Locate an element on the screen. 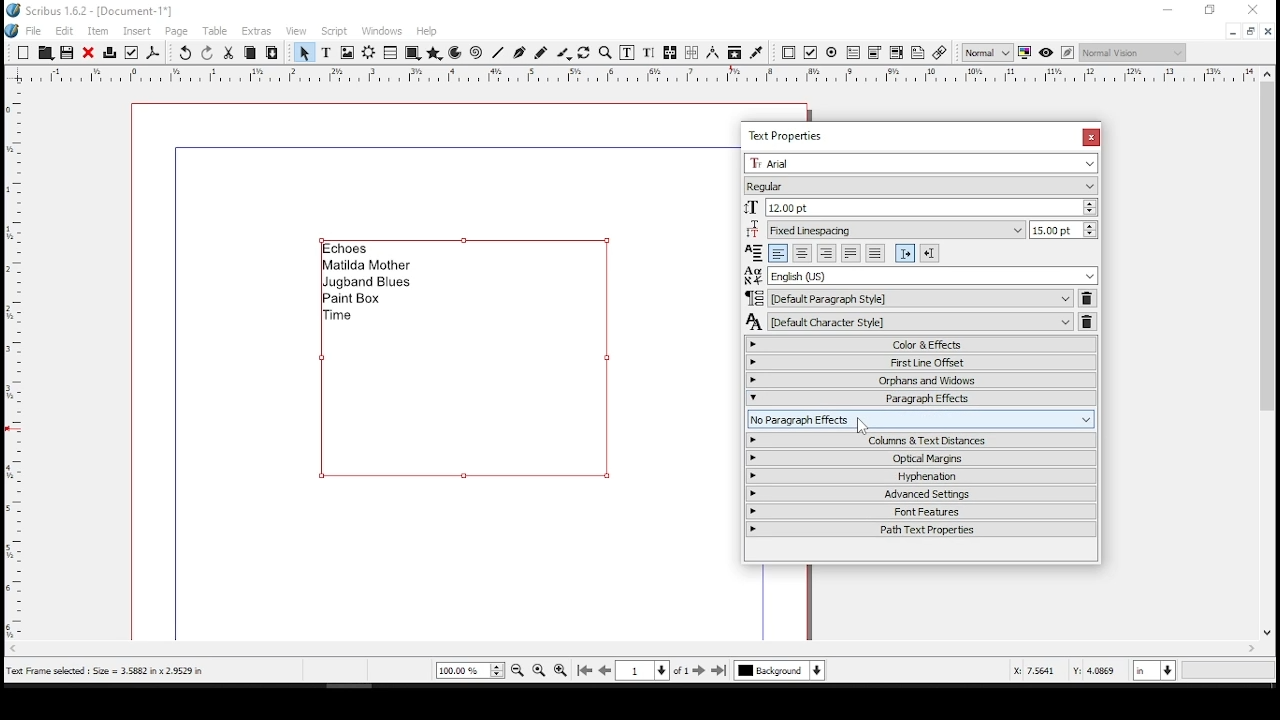 The width and height of the screenshot is (1280, 720). paragraph style is located at coordinates (910, 298).